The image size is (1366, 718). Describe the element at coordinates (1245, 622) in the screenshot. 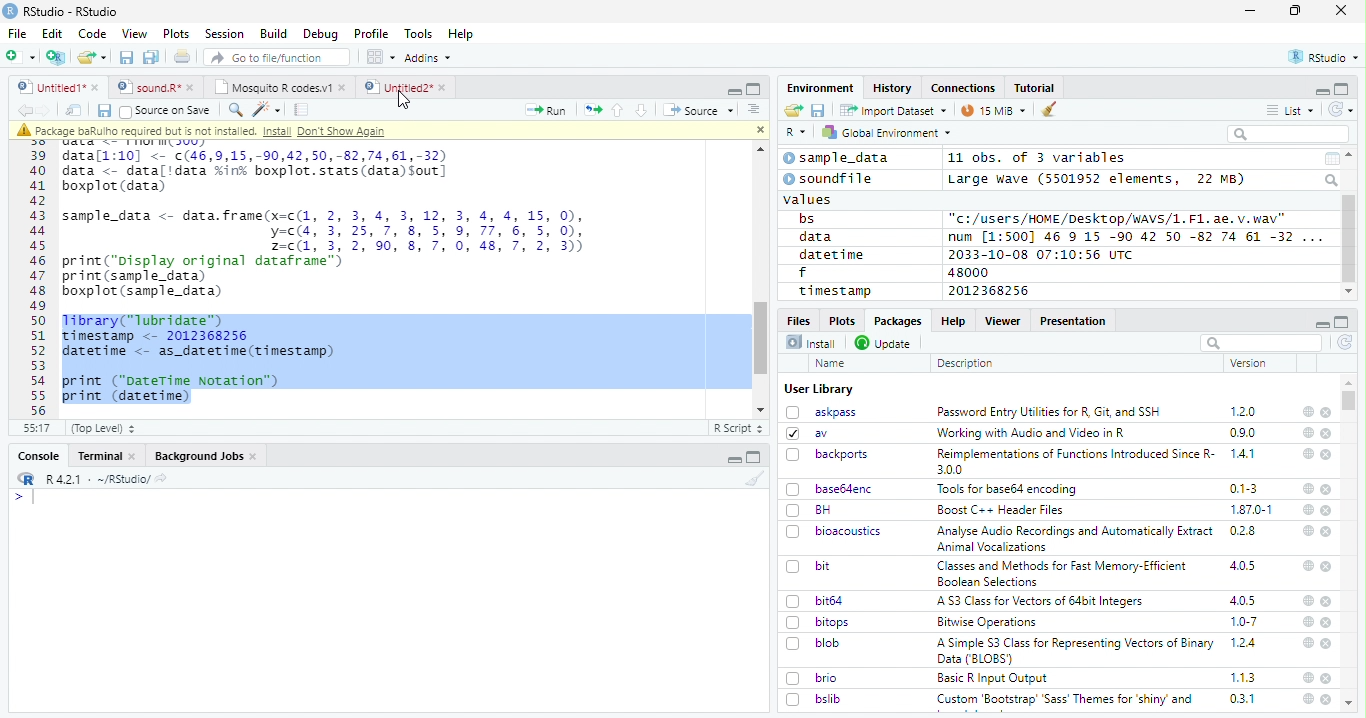

I see `1.0-7` at that location.